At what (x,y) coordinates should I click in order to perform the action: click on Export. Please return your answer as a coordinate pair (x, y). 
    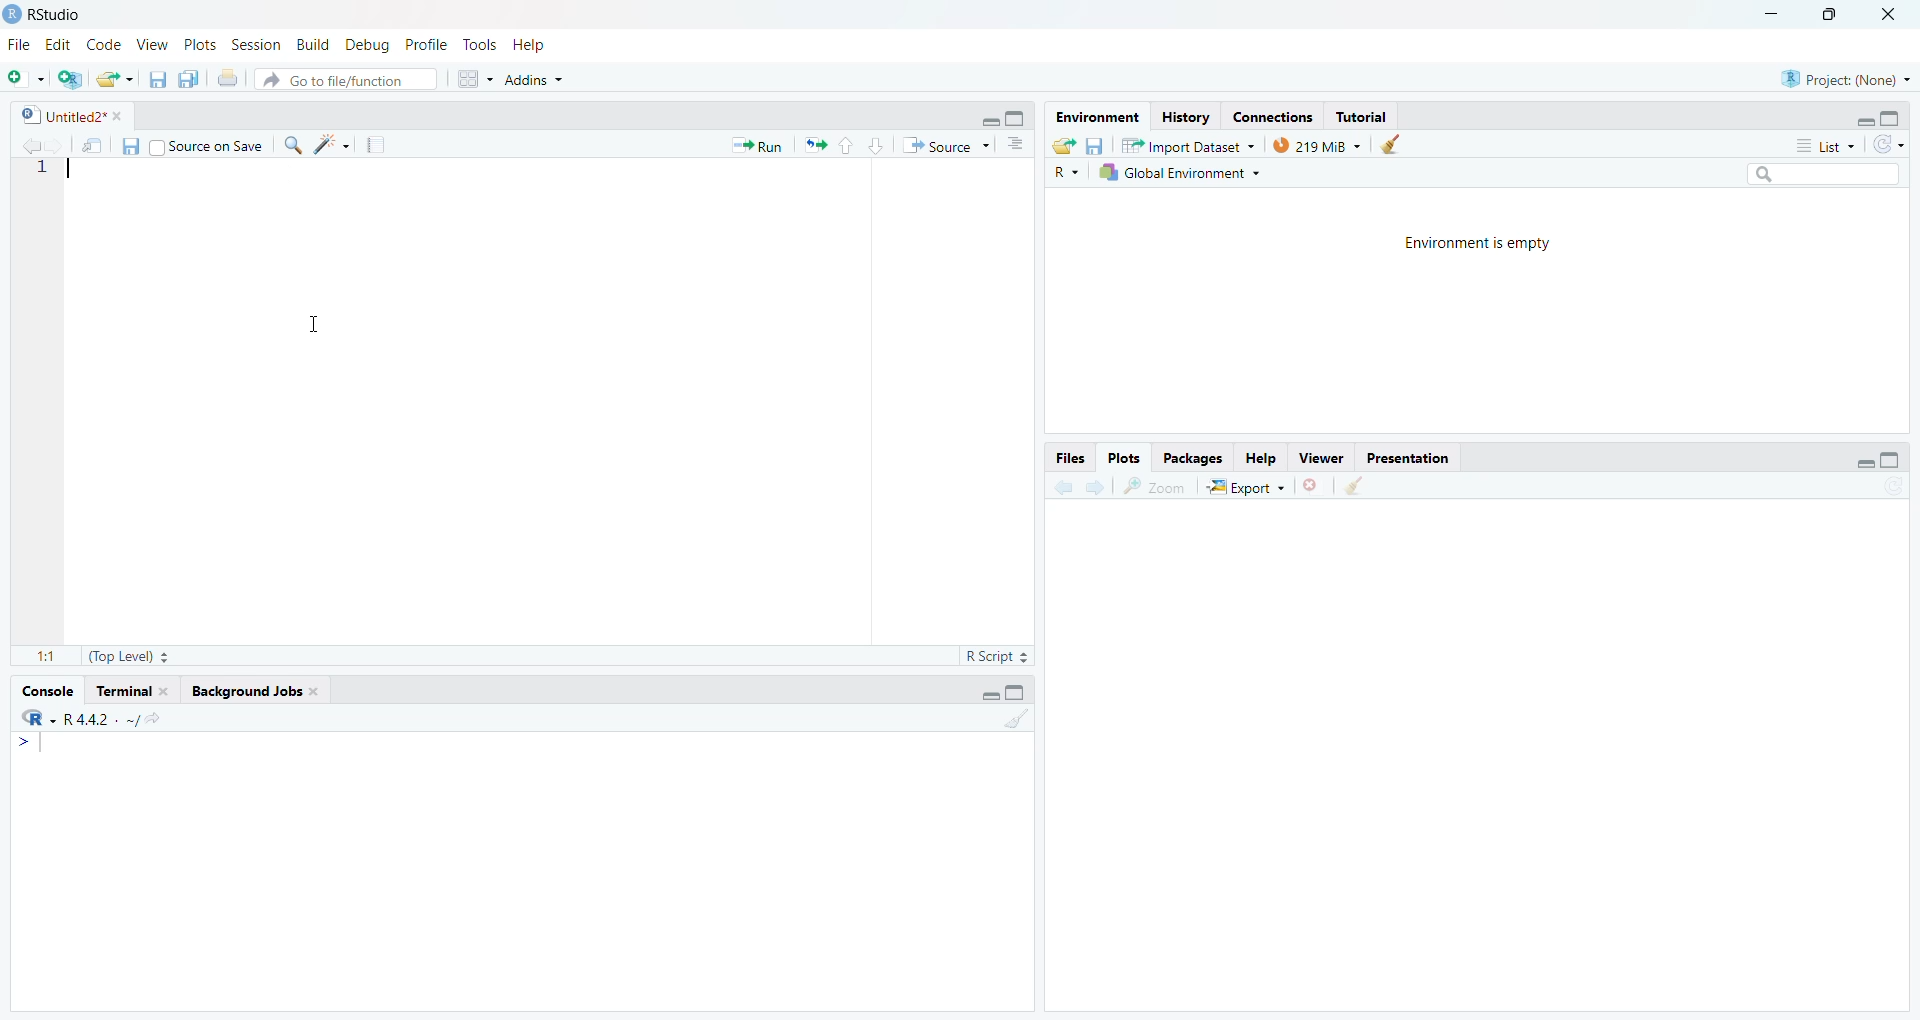
    Looking at the image, I should click on (1245, 486).